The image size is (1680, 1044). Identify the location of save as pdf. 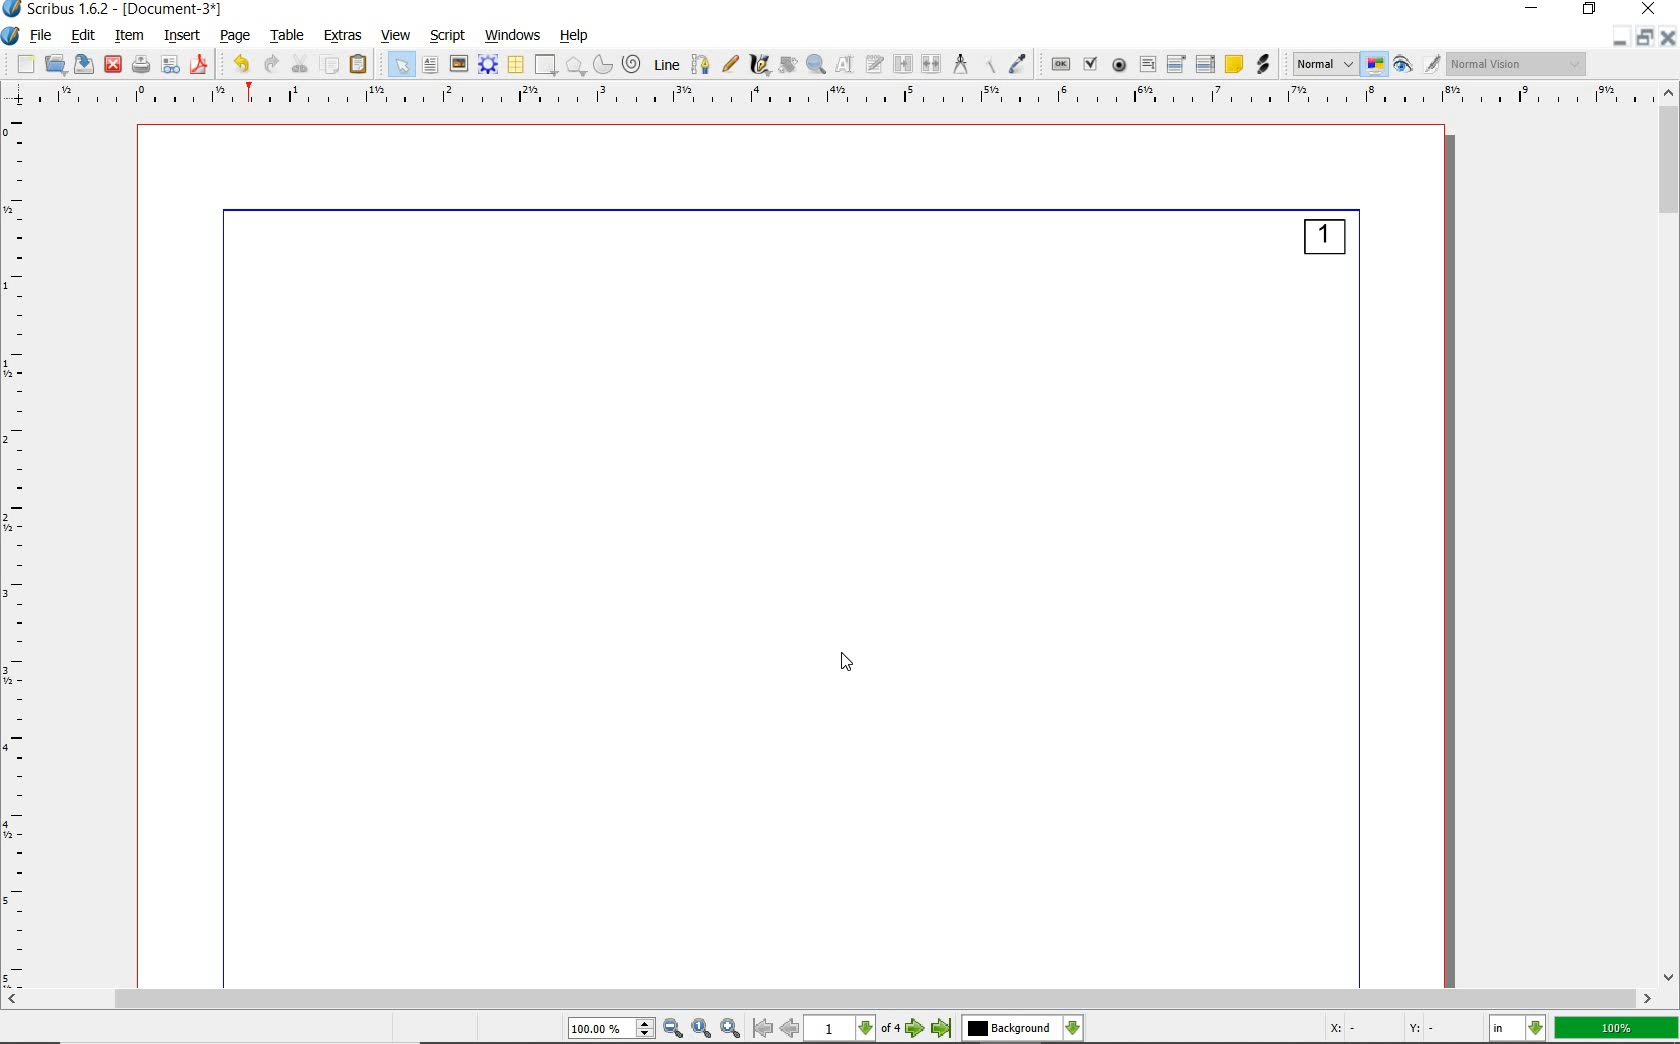
(199, 66).